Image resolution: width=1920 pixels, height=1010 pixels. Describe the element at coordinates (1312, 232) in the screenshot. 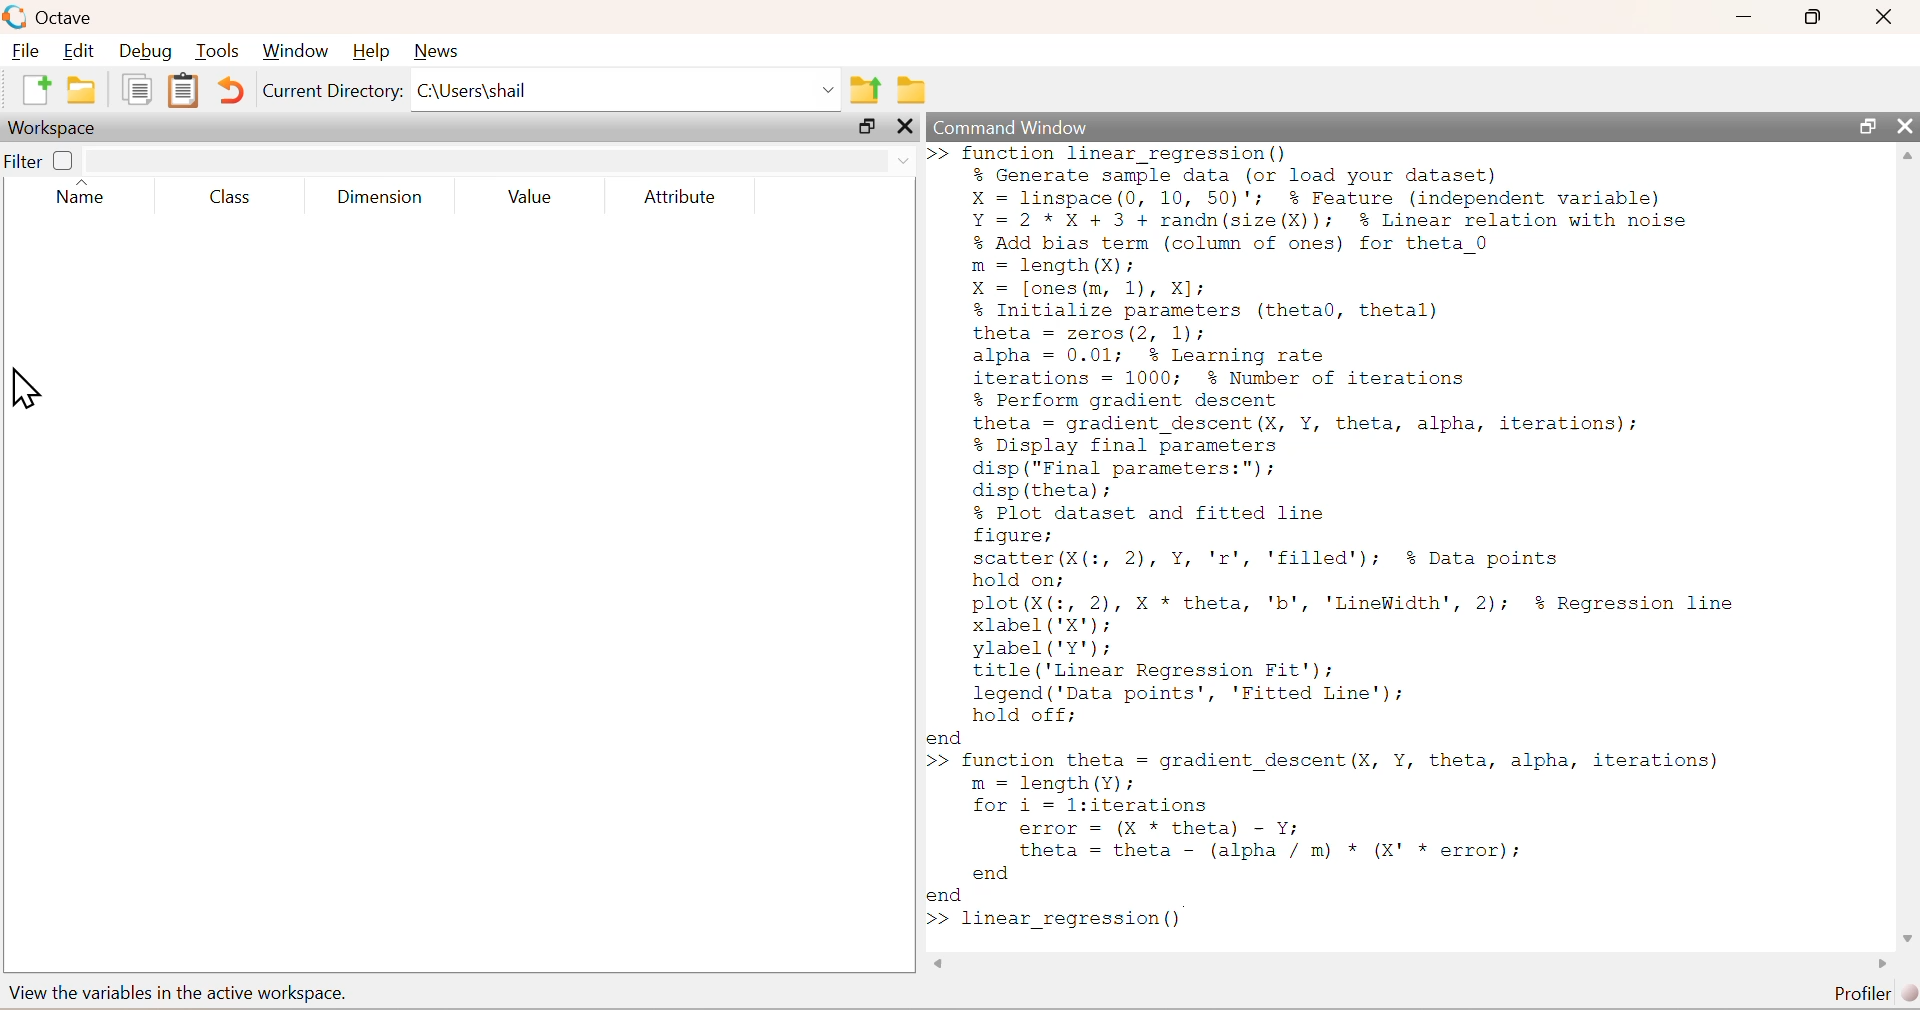

I see `>>function linear regression()% Generate sample data (or load your dataset)X = linspace(0, 10, 50)'; % Feature (independent variable)Y=2*X+ 3 + randn(size(X)); % Linear relation with noise% Add bias term (column of ones) for theta 0m = length (X):X = [ones (m, 1), X];% Initialize parameters (theta0, thetal)` at that location.